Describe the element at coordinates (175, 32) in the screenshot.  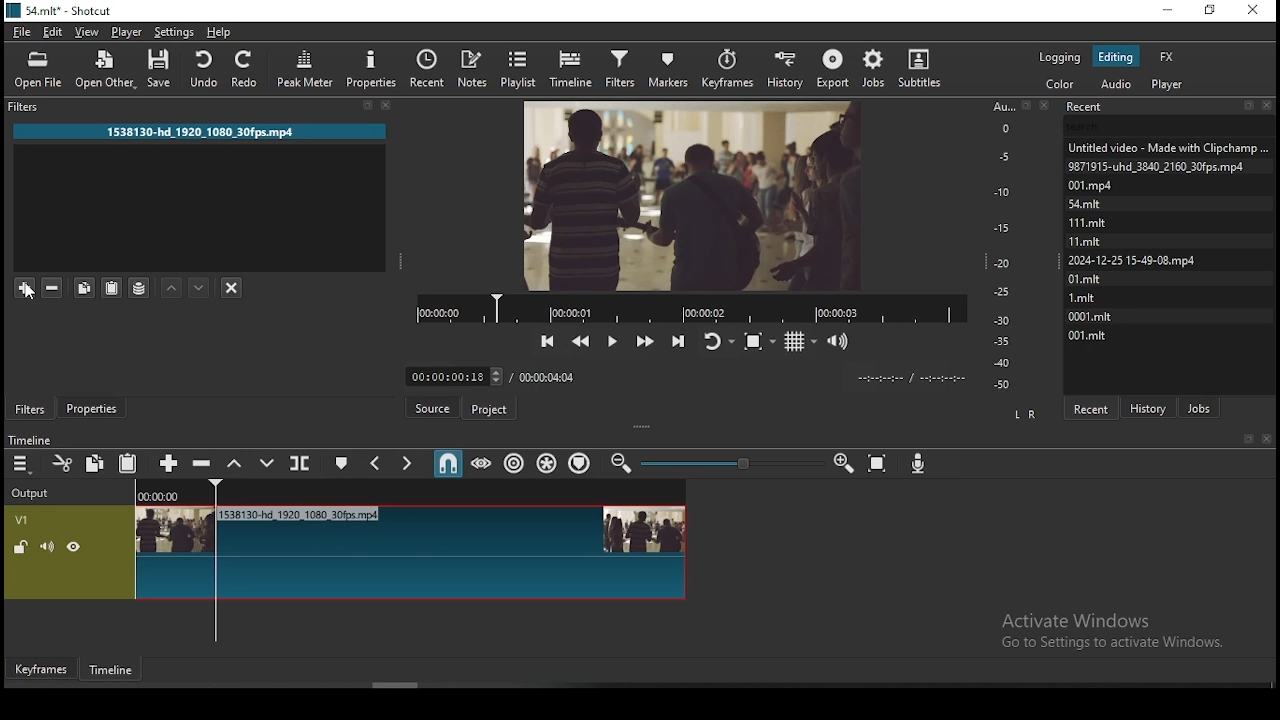
I see `settings` at that location.